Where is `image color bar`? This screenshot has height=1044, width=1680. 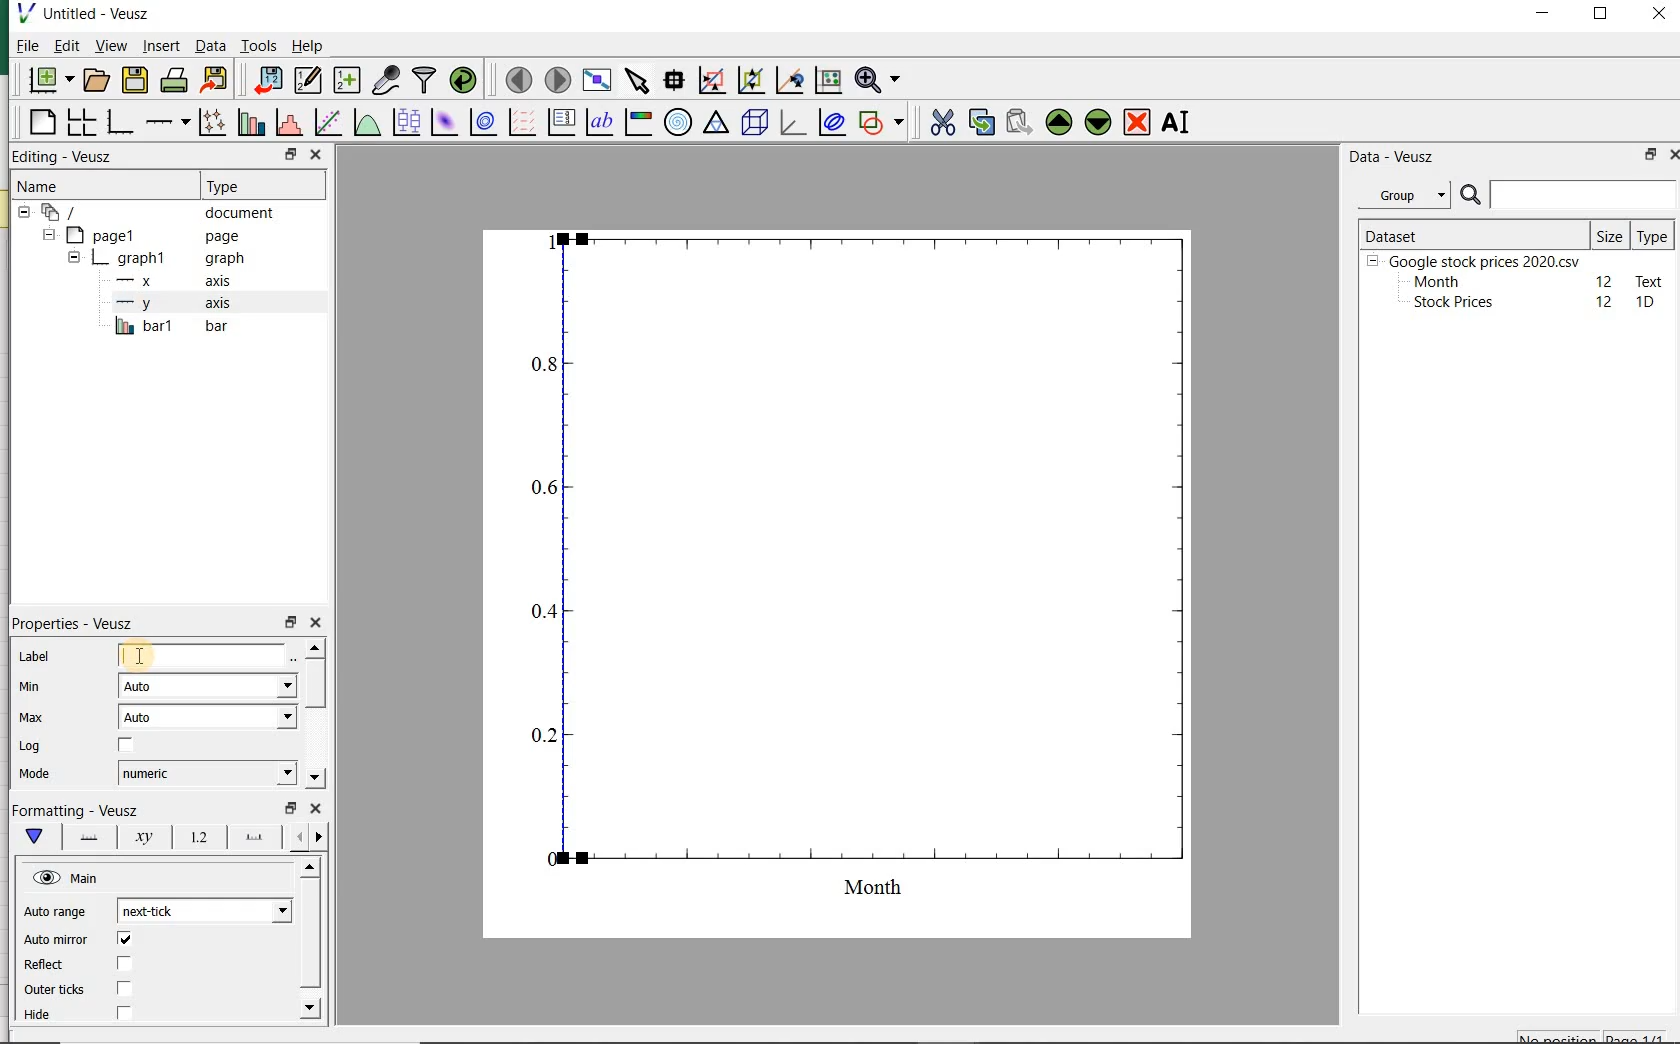 image color bar is located at coordinates (636, 122).